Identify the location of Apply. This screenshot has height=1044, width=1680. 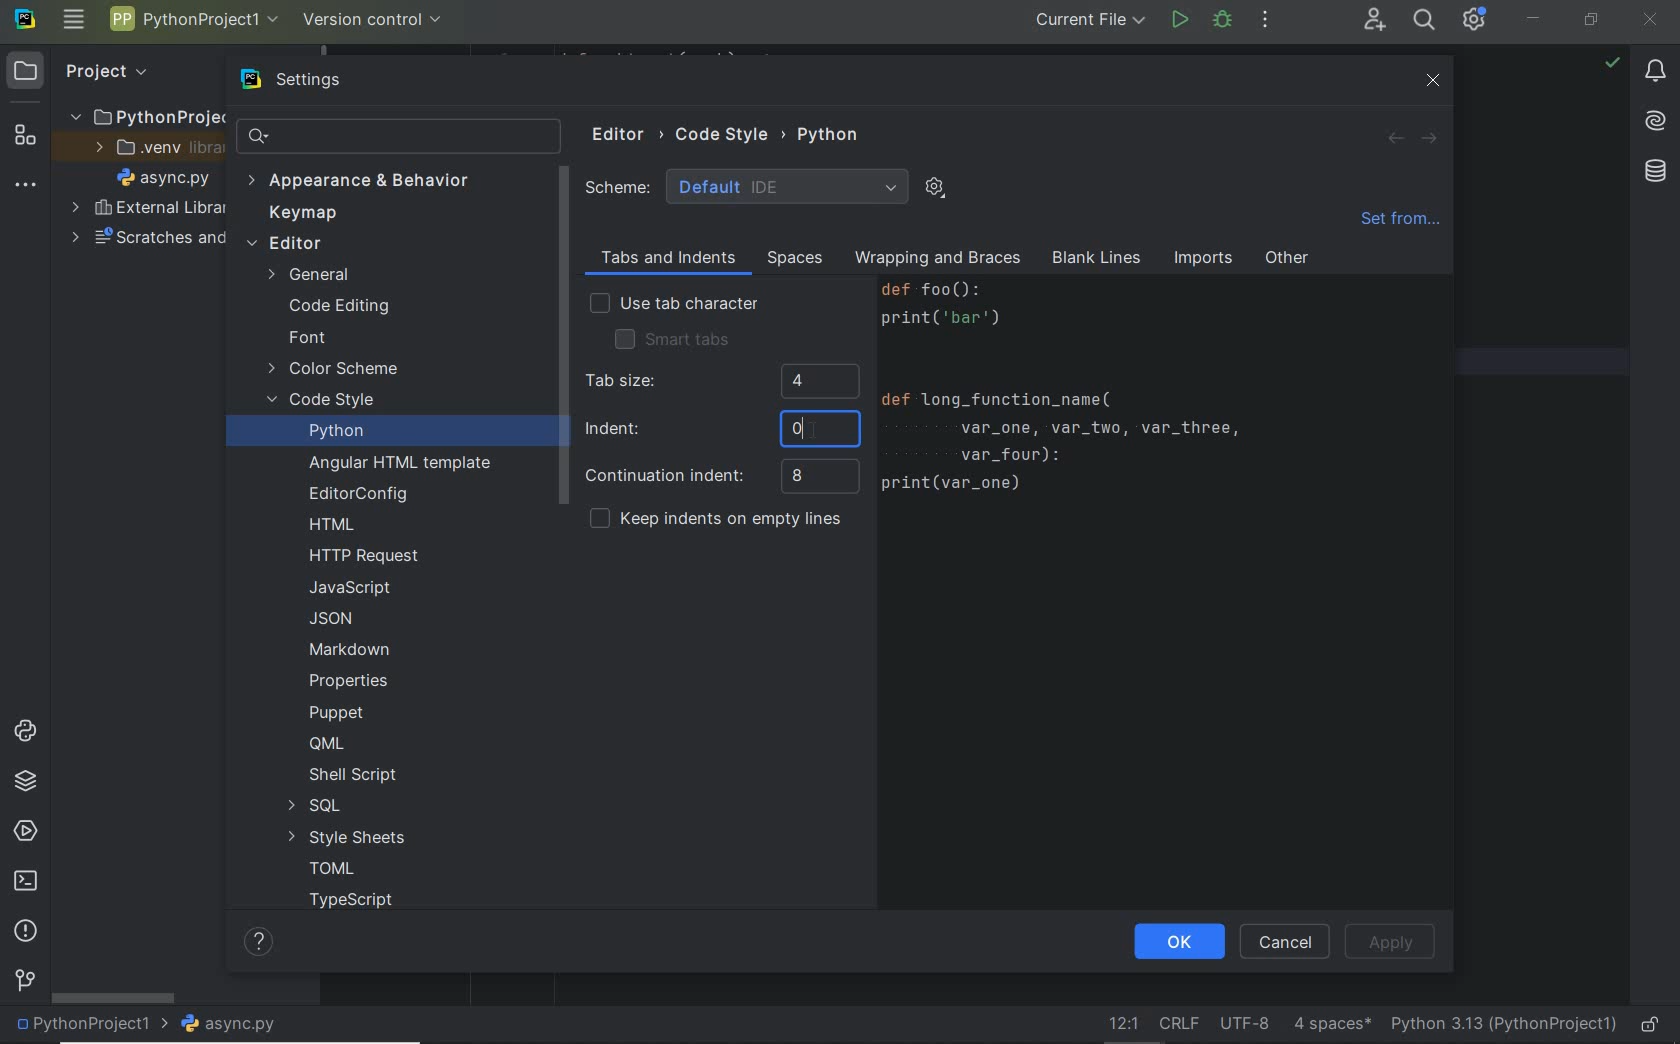
(1395, 942).